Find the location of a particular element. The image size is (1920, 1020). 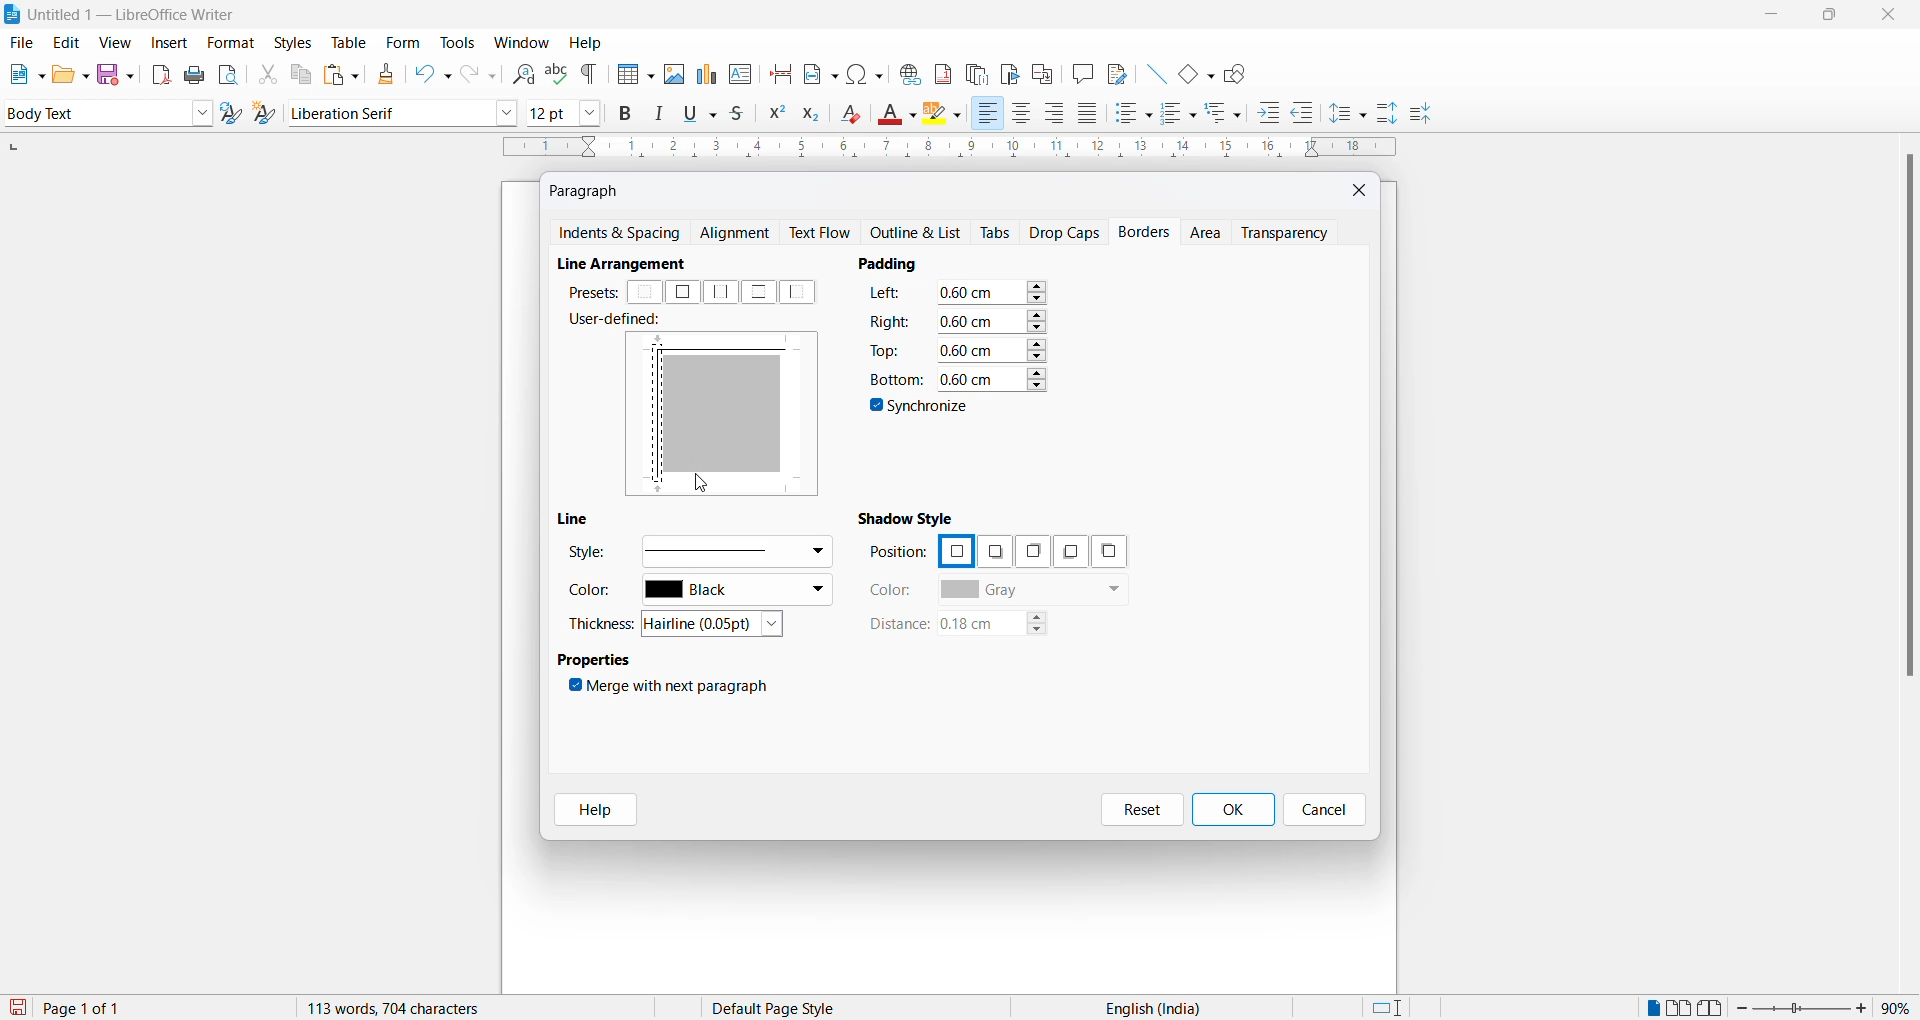

paste is located at coordinates (338, 76).